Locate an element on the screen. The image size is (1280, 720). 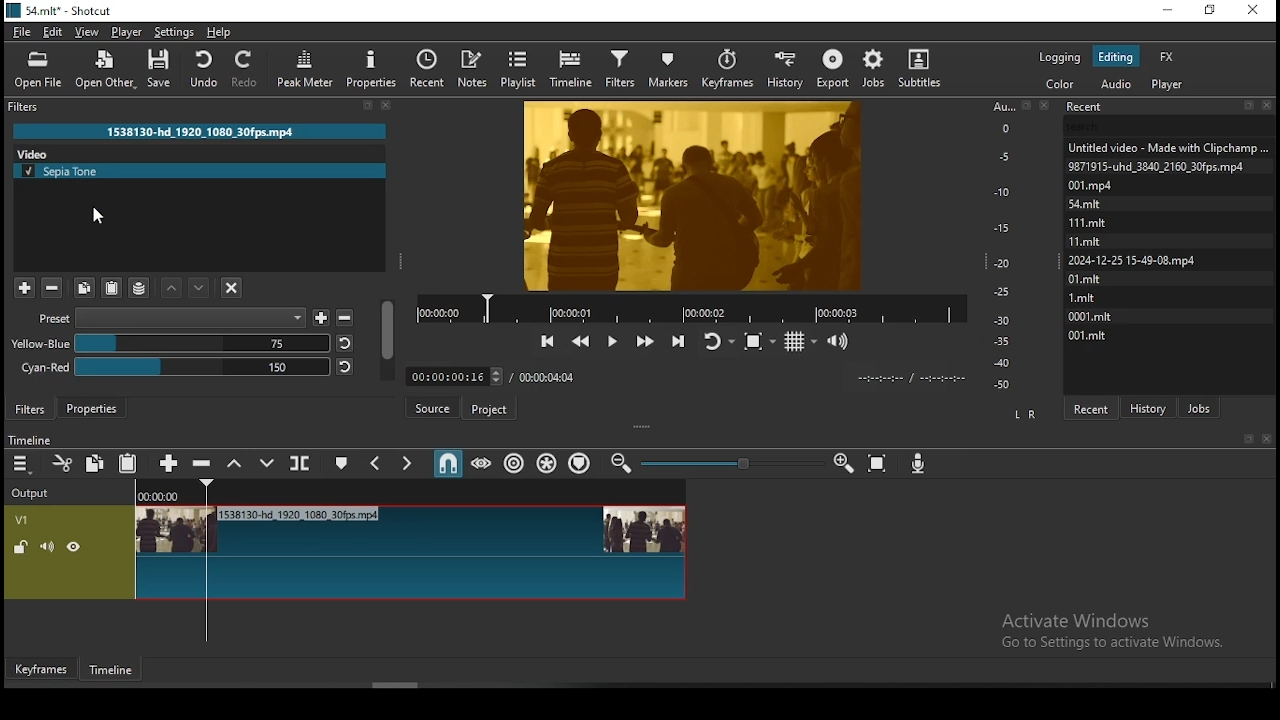
toggle grid display on the player is located at coordinates (800, 341).